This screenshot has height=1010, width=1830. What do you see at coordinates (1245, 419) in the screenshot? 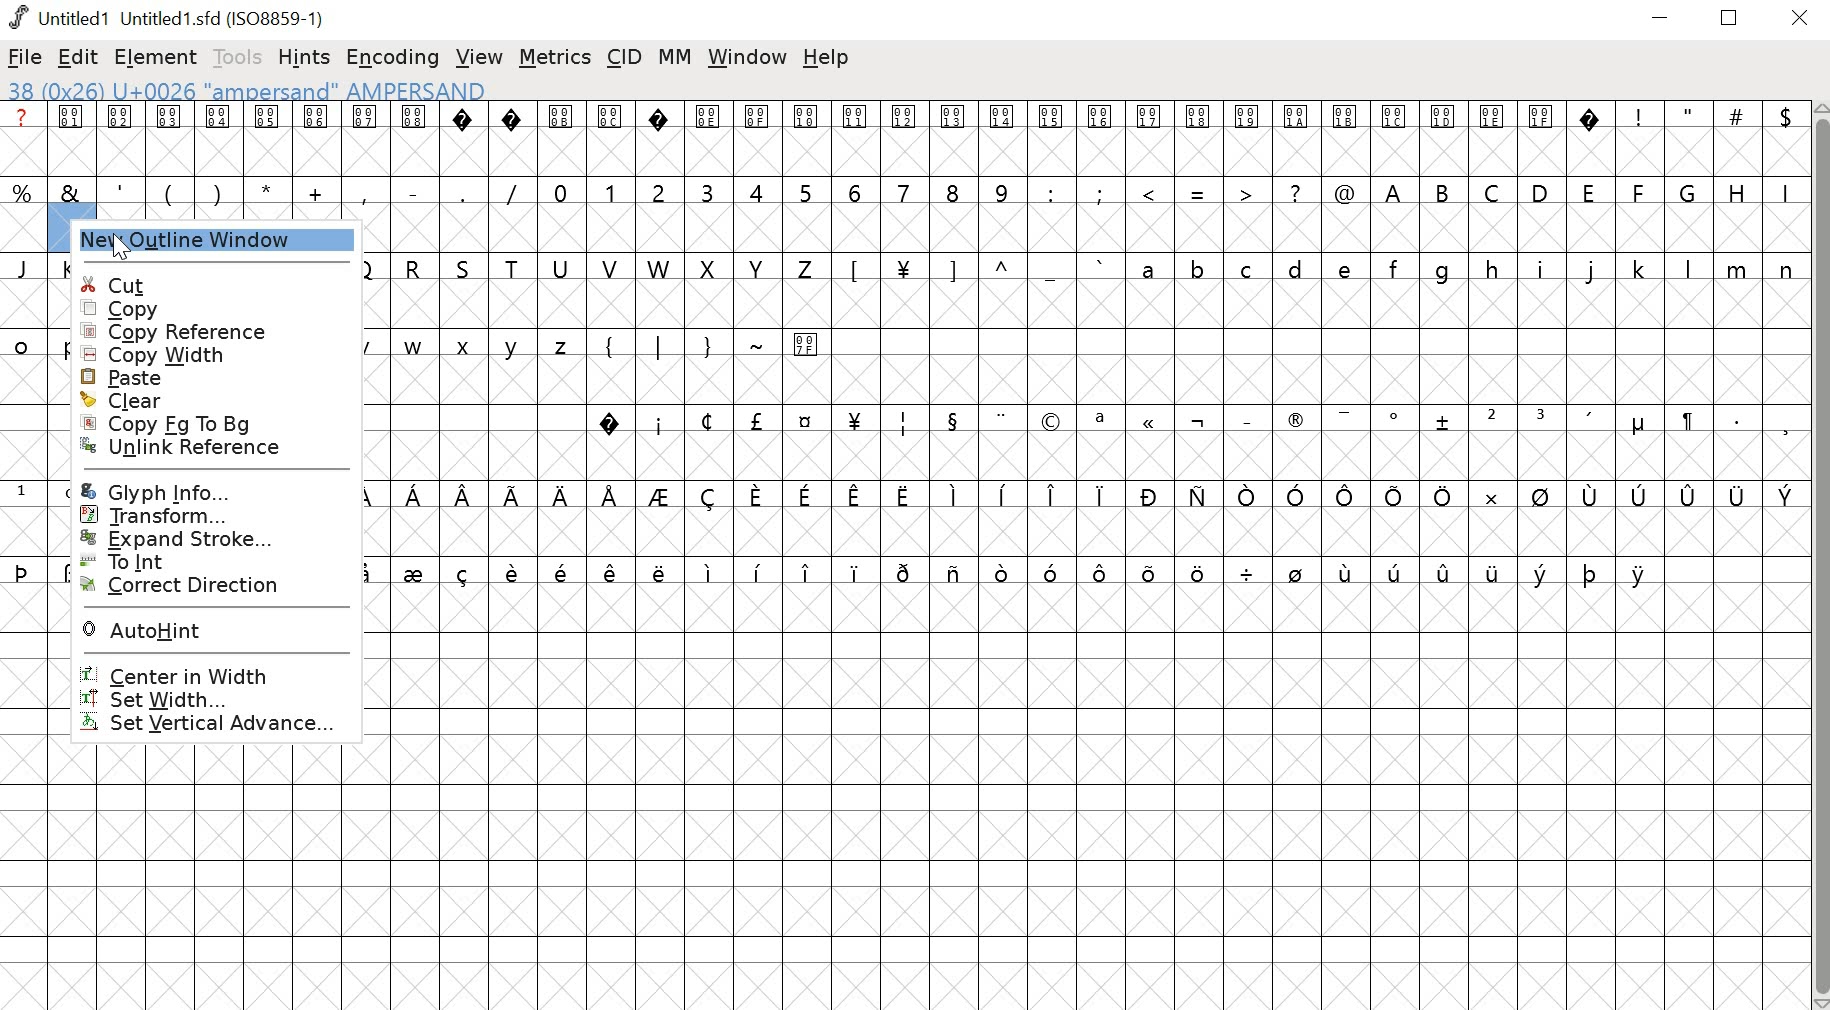
I see `_` at bounding box center [1245, 419].